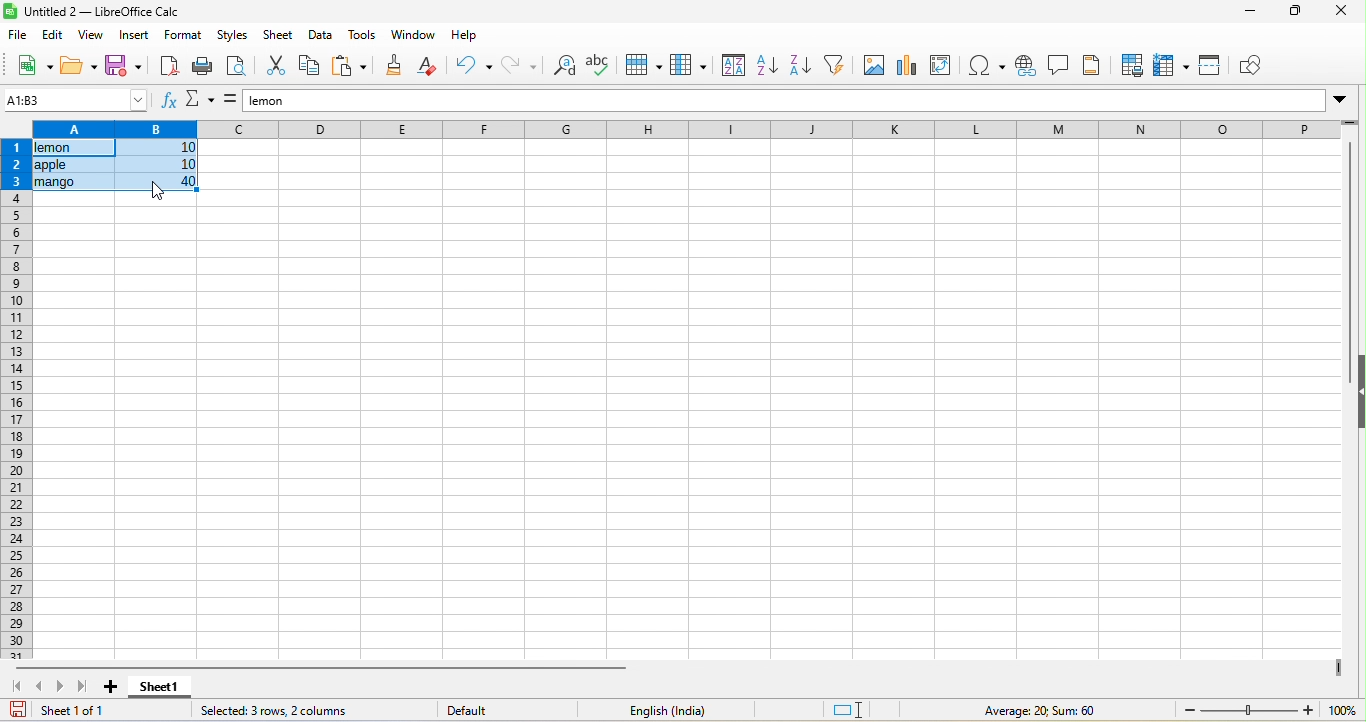  I want to click on save, so click(123, 66).